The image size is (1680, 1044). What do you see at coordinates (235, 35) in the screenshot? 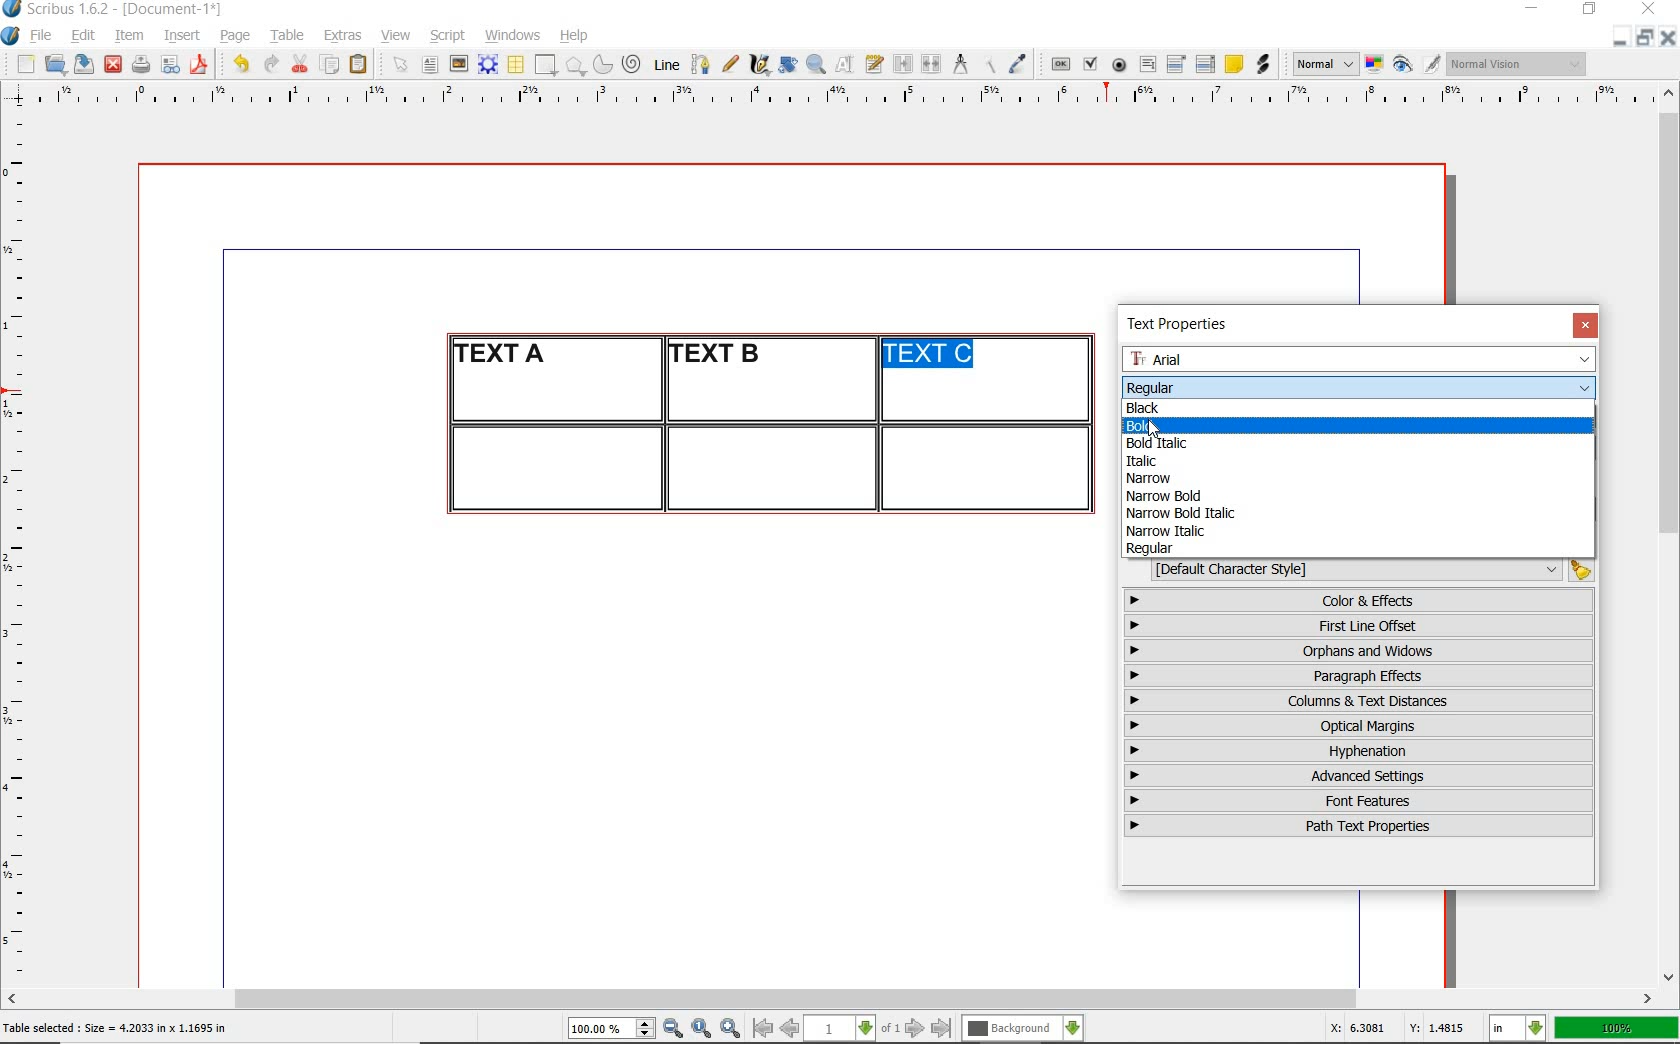
I see `page` at bounding box center [235, 35].